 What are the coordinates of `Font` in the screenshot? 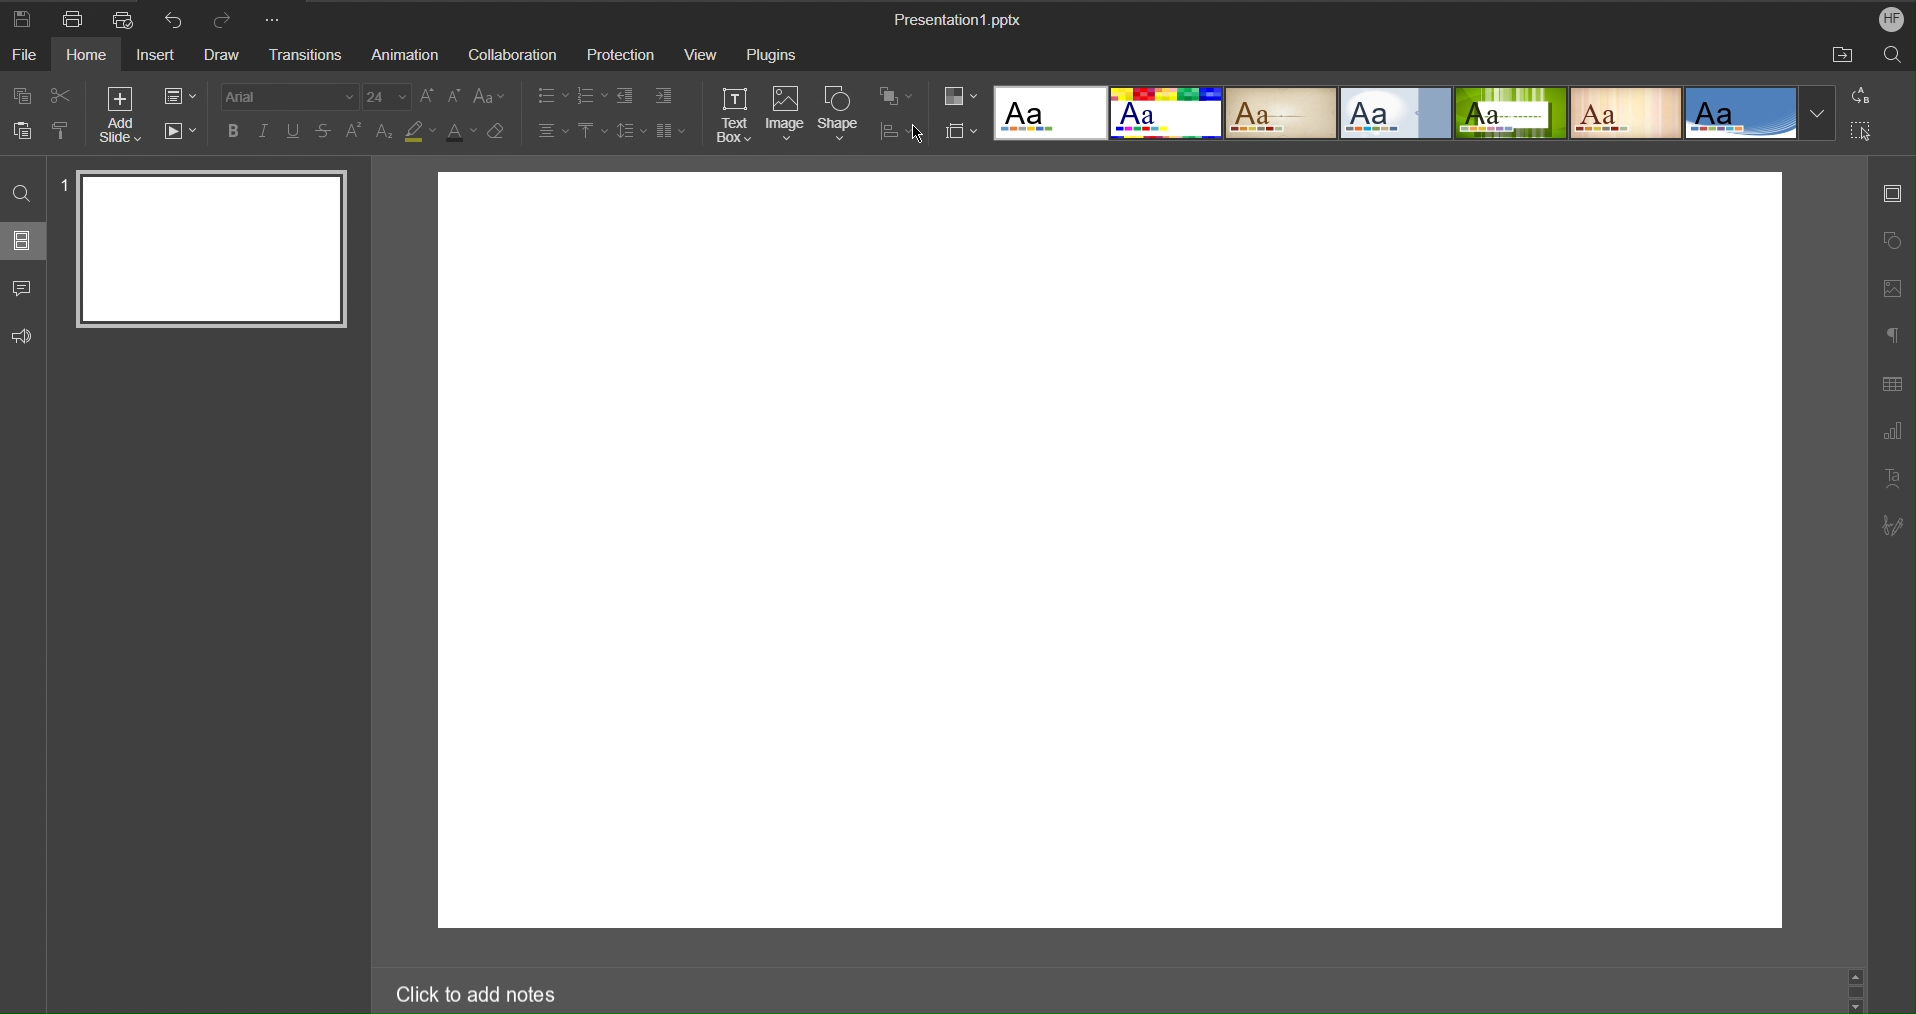 It's located at (291, 96).